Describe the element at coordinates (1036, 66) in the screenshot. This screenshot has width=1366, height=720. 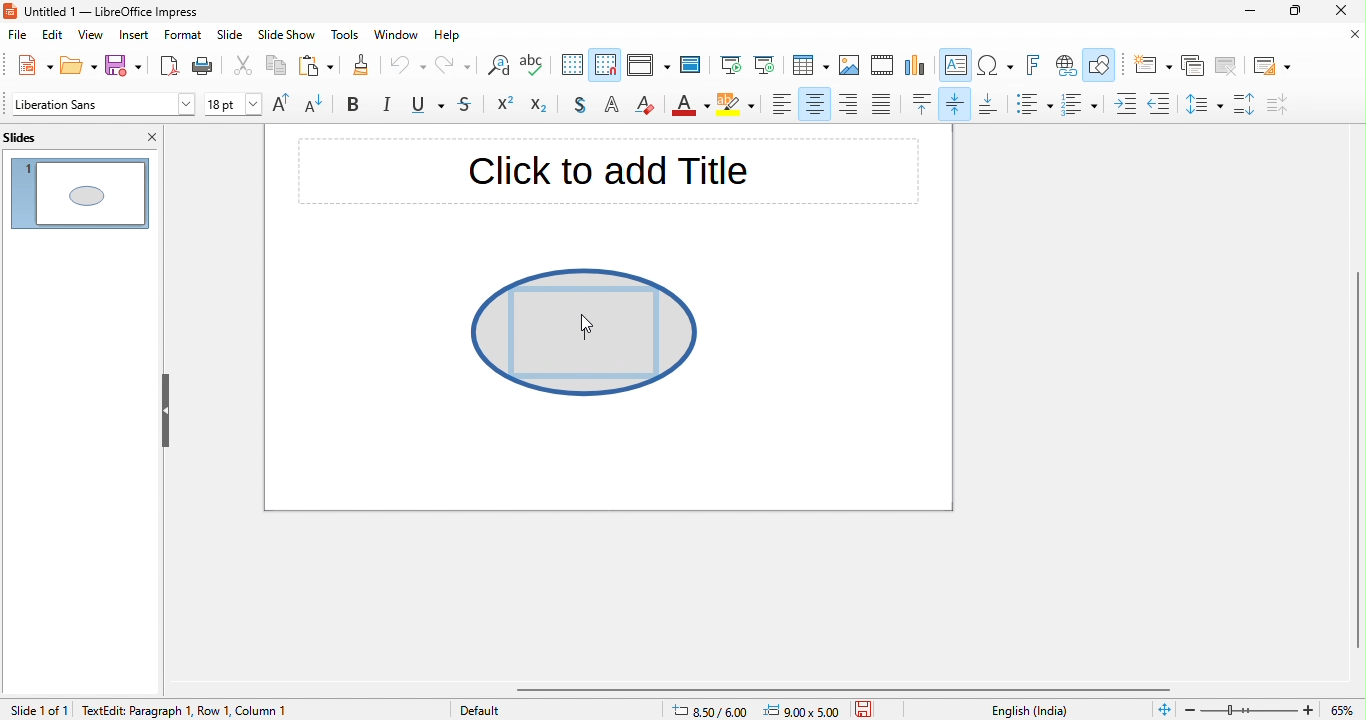
I see `fontwork text` at that location.